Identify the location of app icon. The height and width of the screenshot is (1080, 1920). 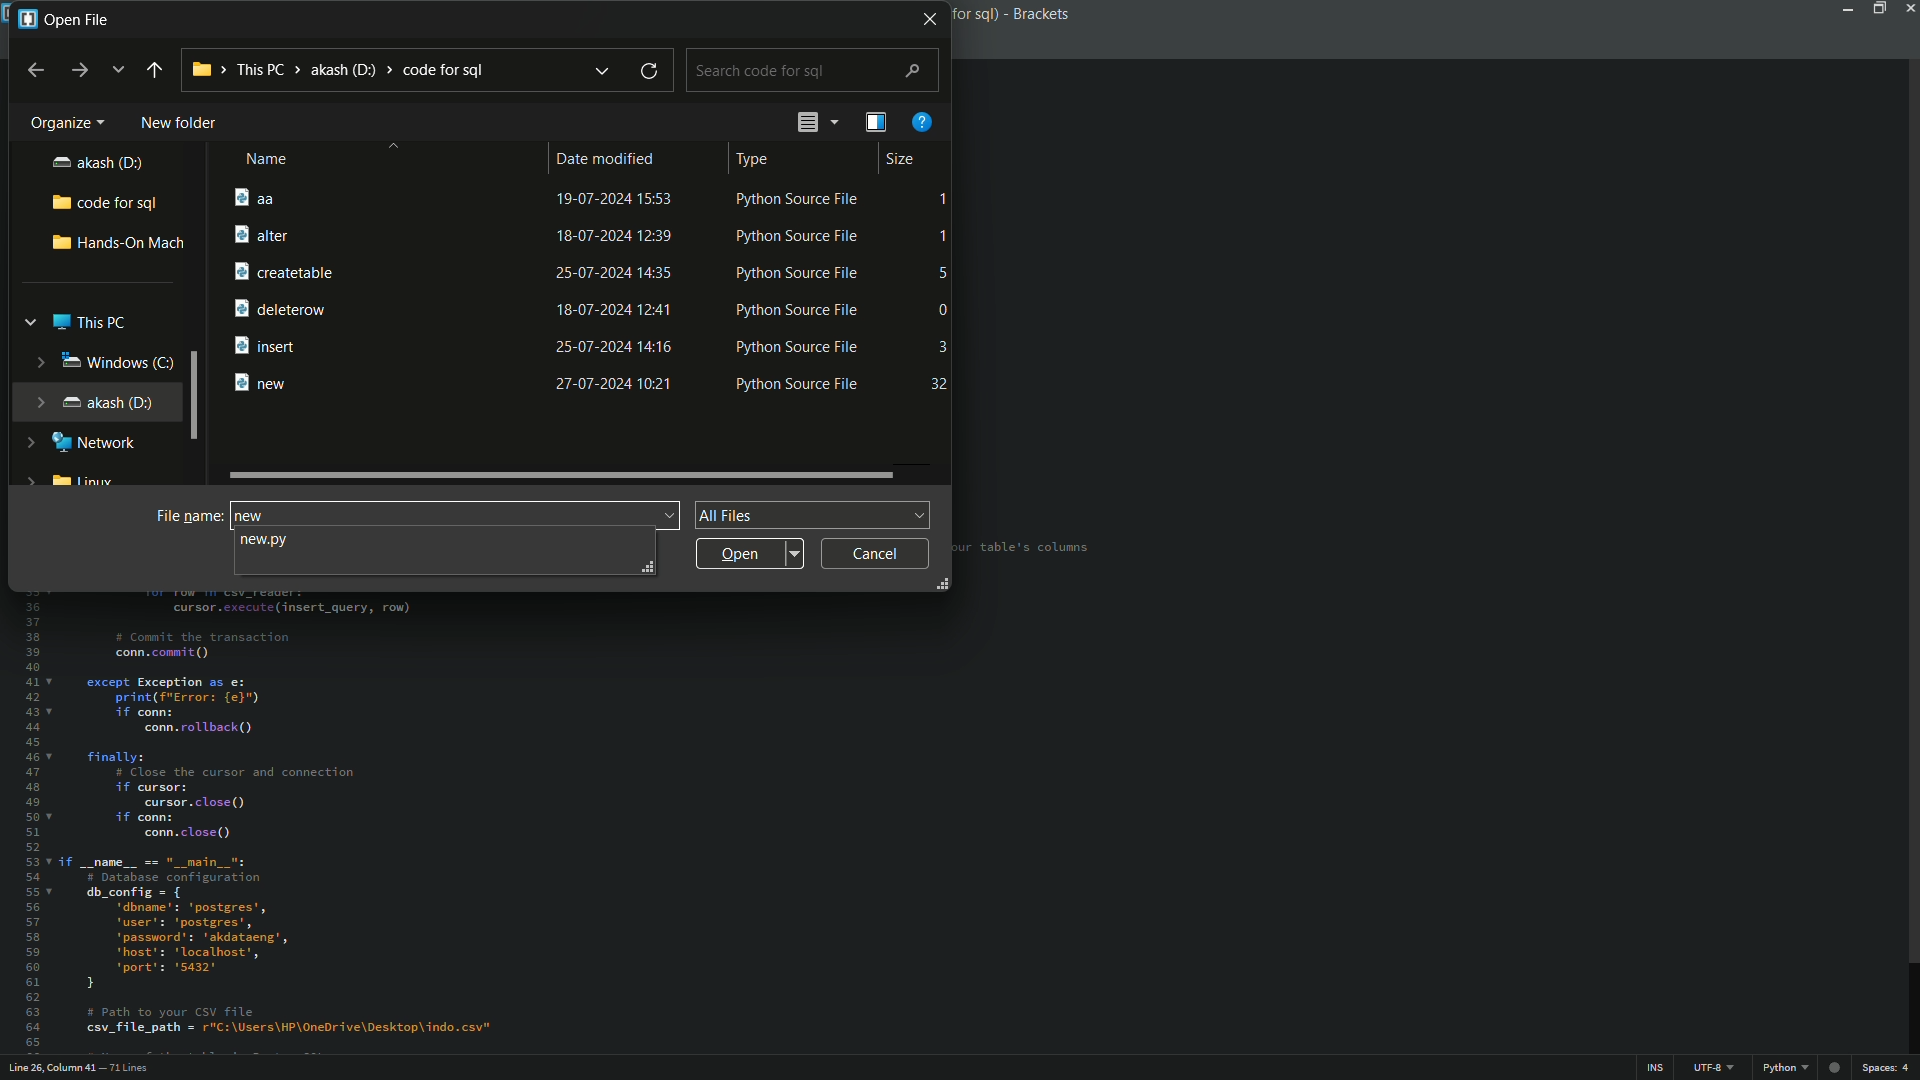
(25, 21).